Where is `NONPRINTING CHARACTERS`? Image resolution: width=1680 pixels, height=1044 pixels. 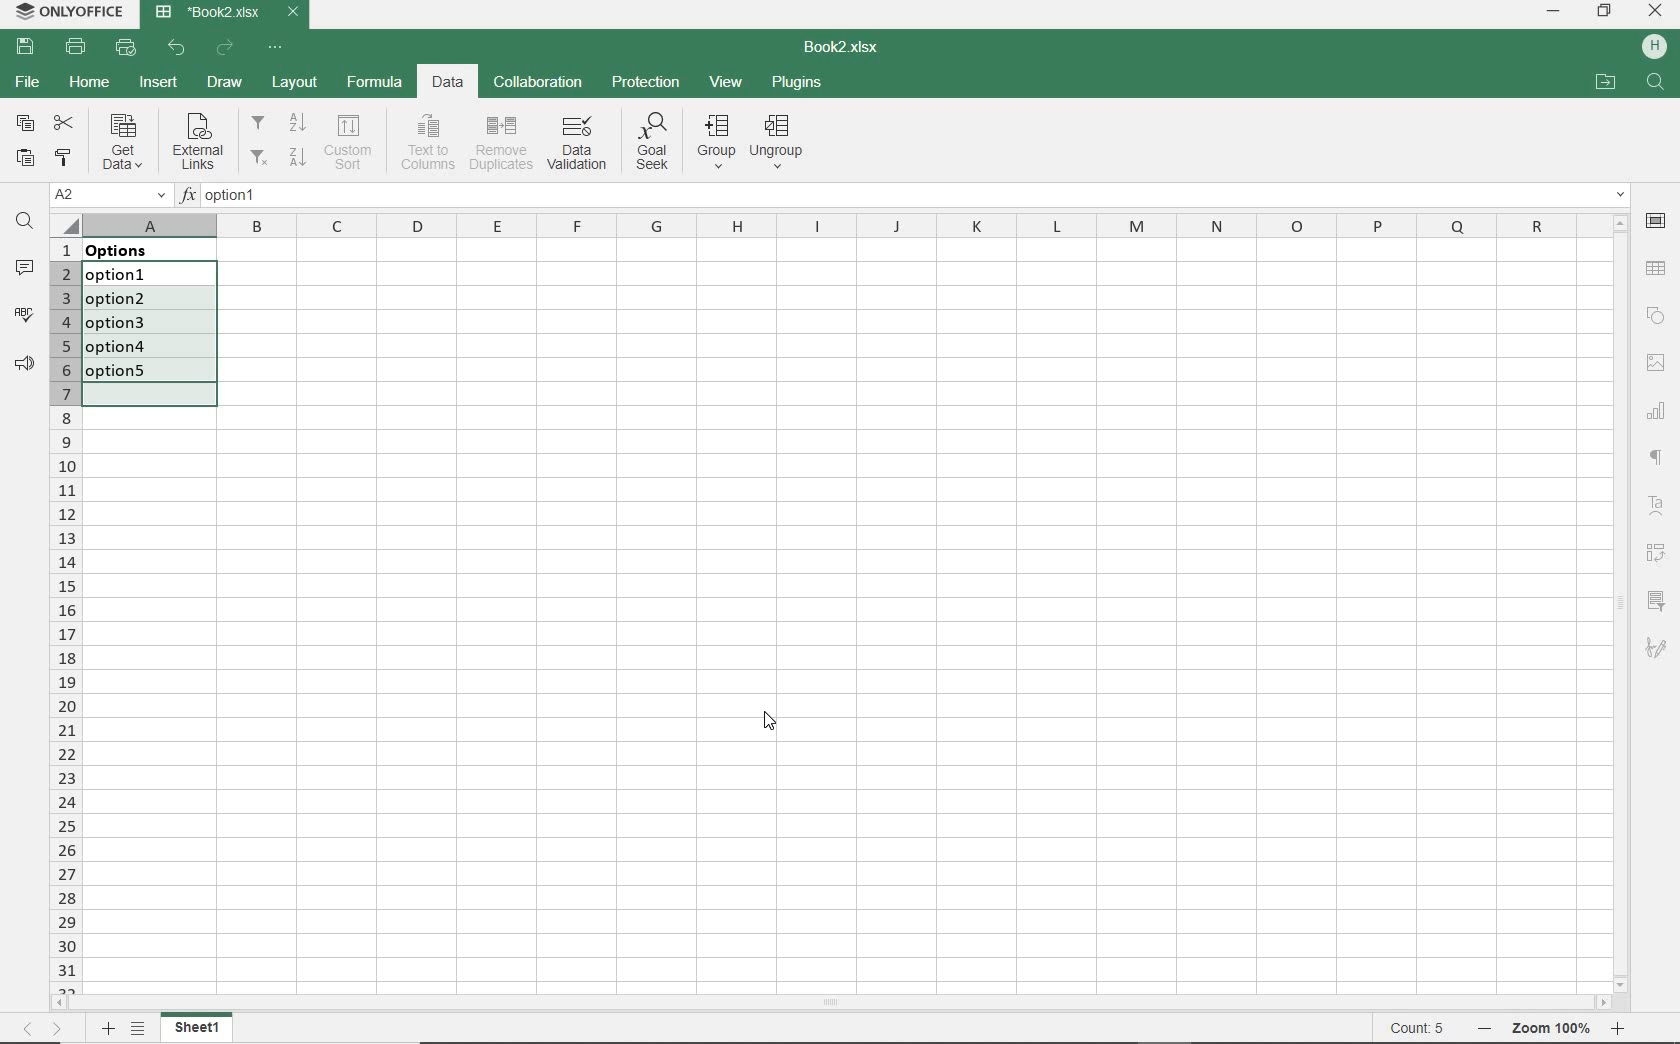 NONPRINTING CHARACTERS is located at coordinates (1659, 459).